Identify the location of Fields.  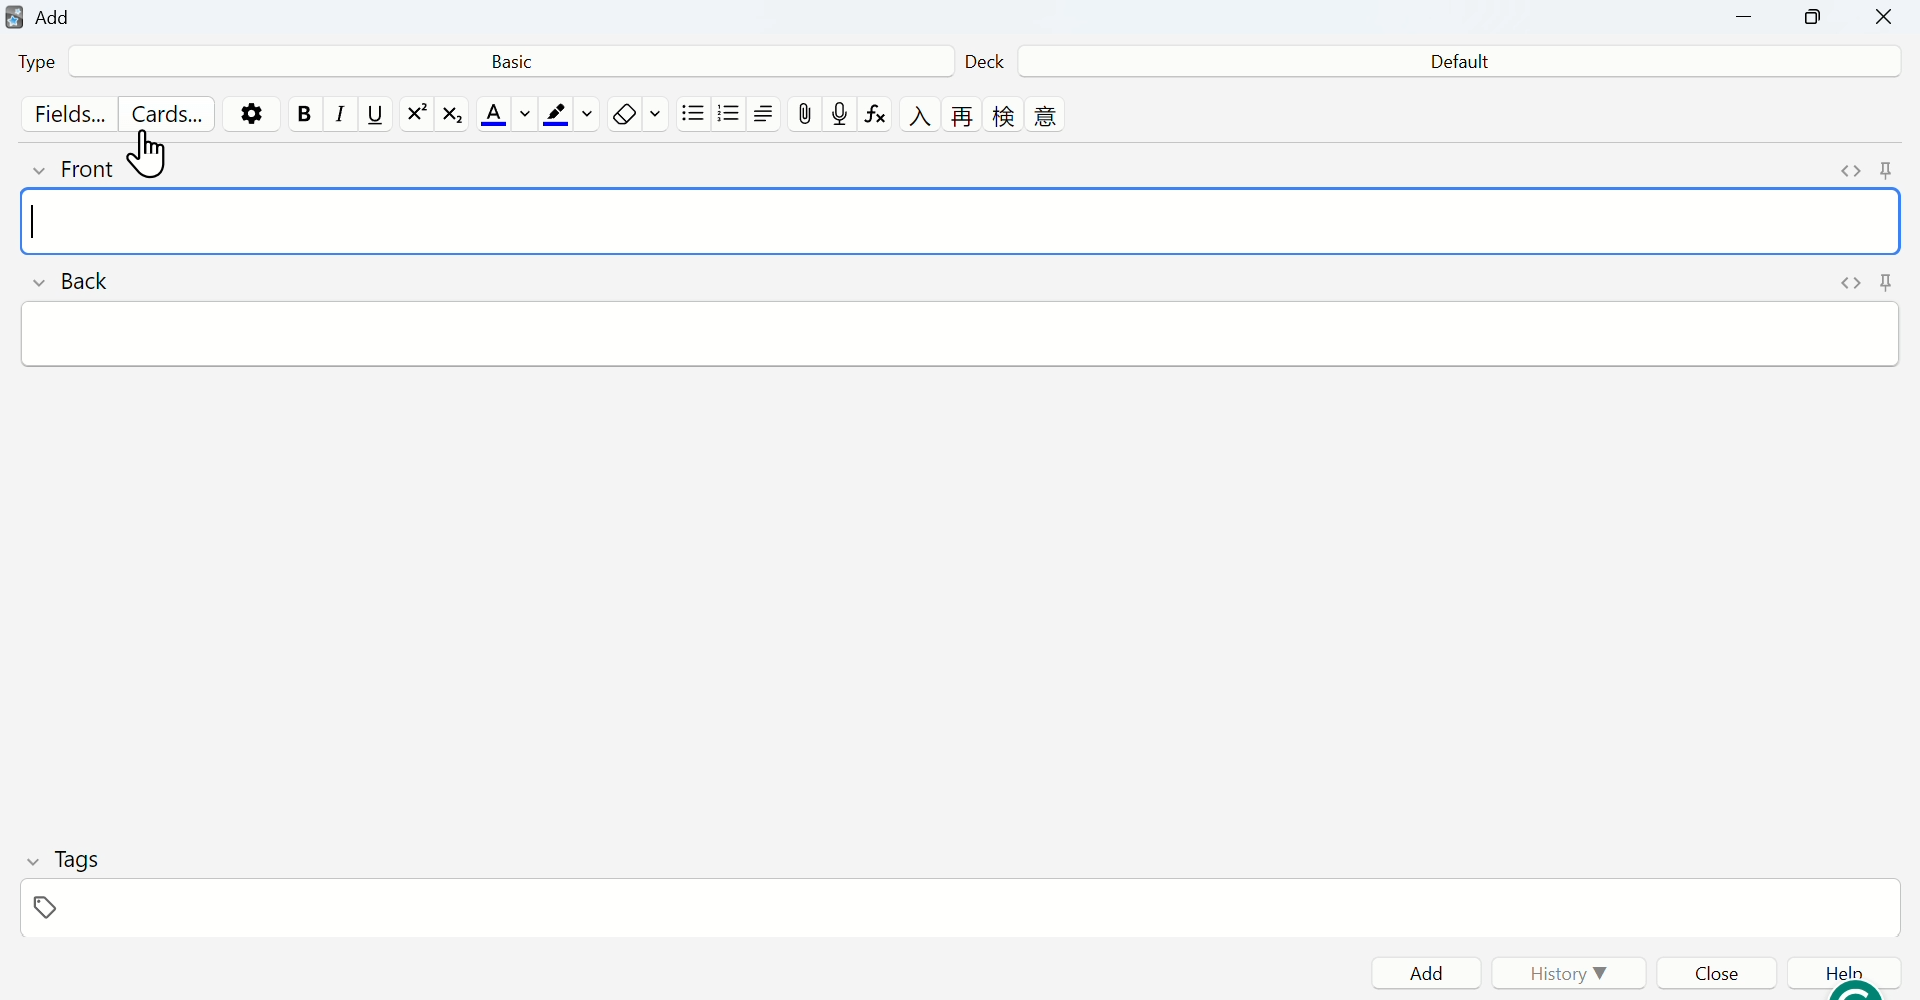
(66, 113).